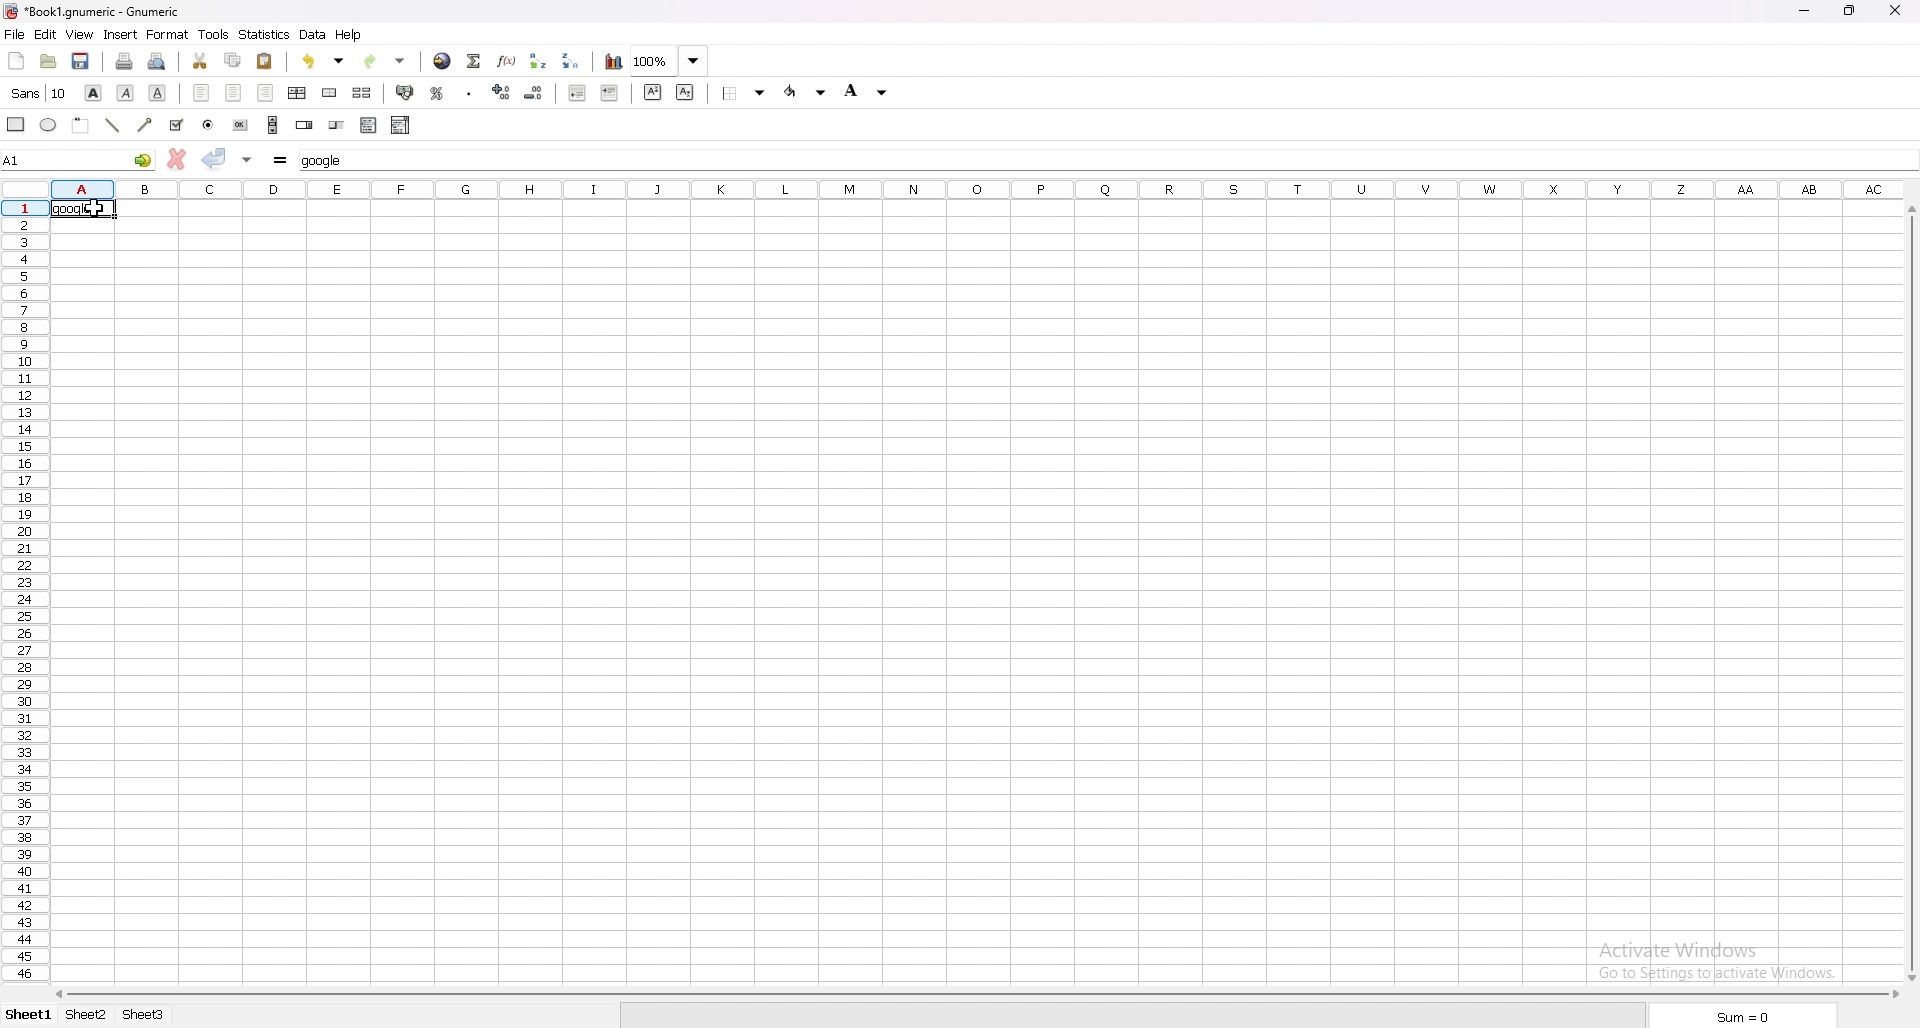 The width and height of the screenshot is (1920, 1028). Describe the element at coordinates (200, 61) in the screenshot. I see `cut` at that location.